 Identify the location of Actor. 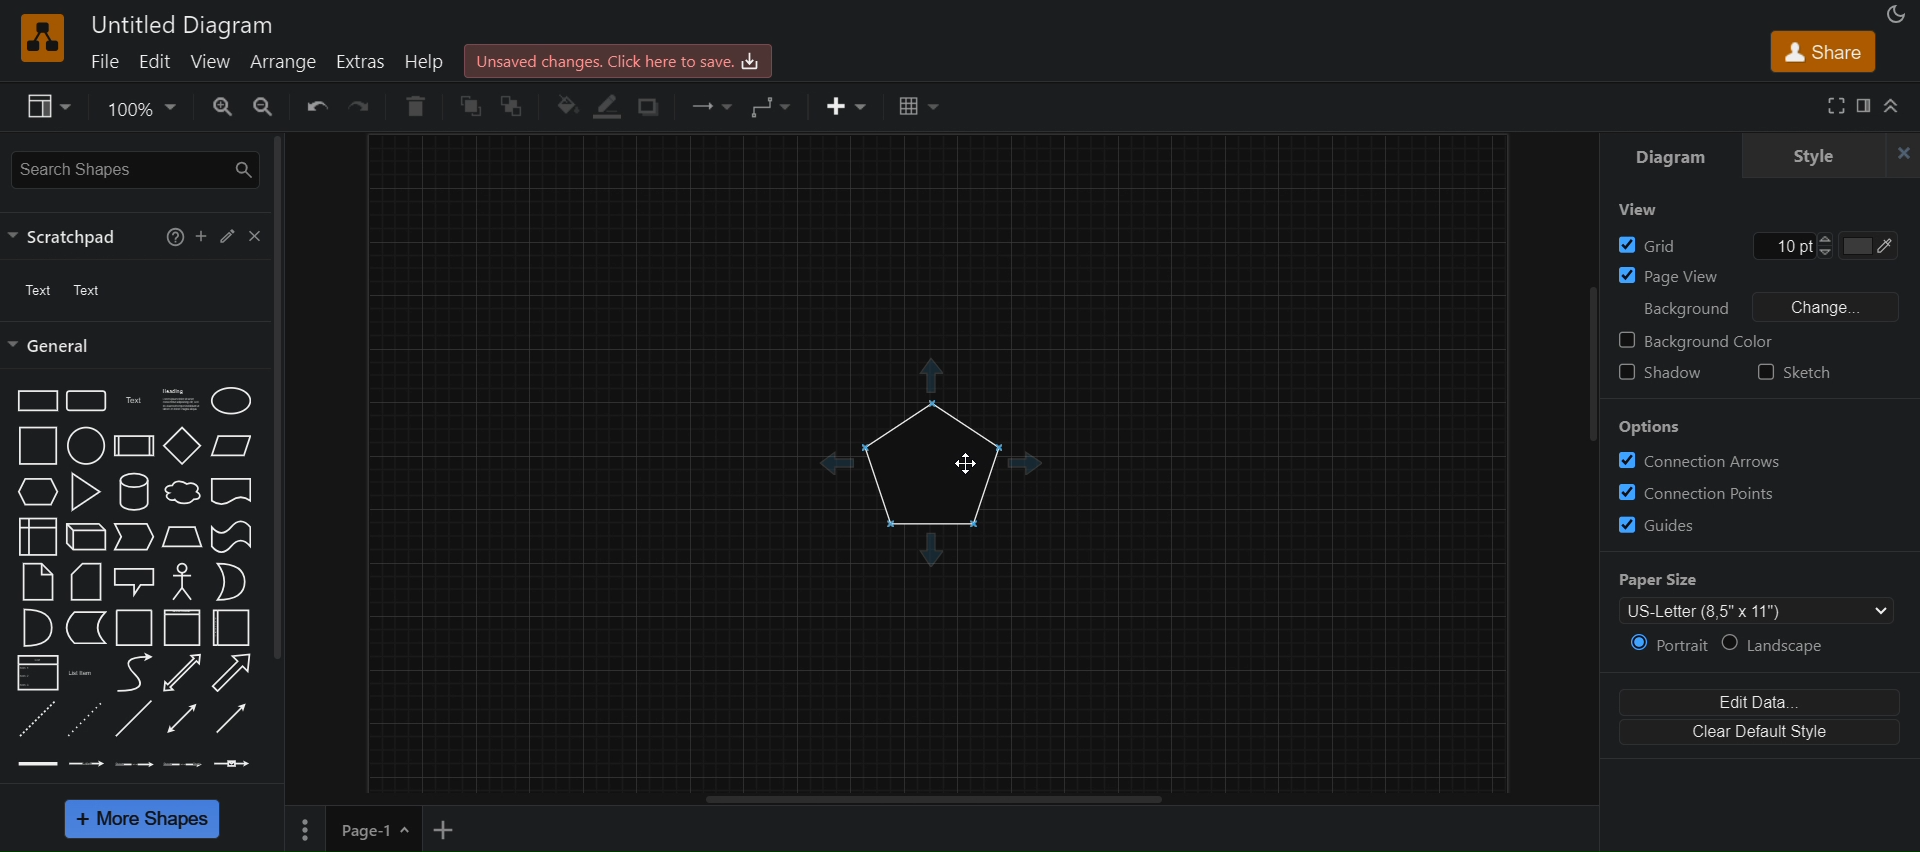
(183, 582).